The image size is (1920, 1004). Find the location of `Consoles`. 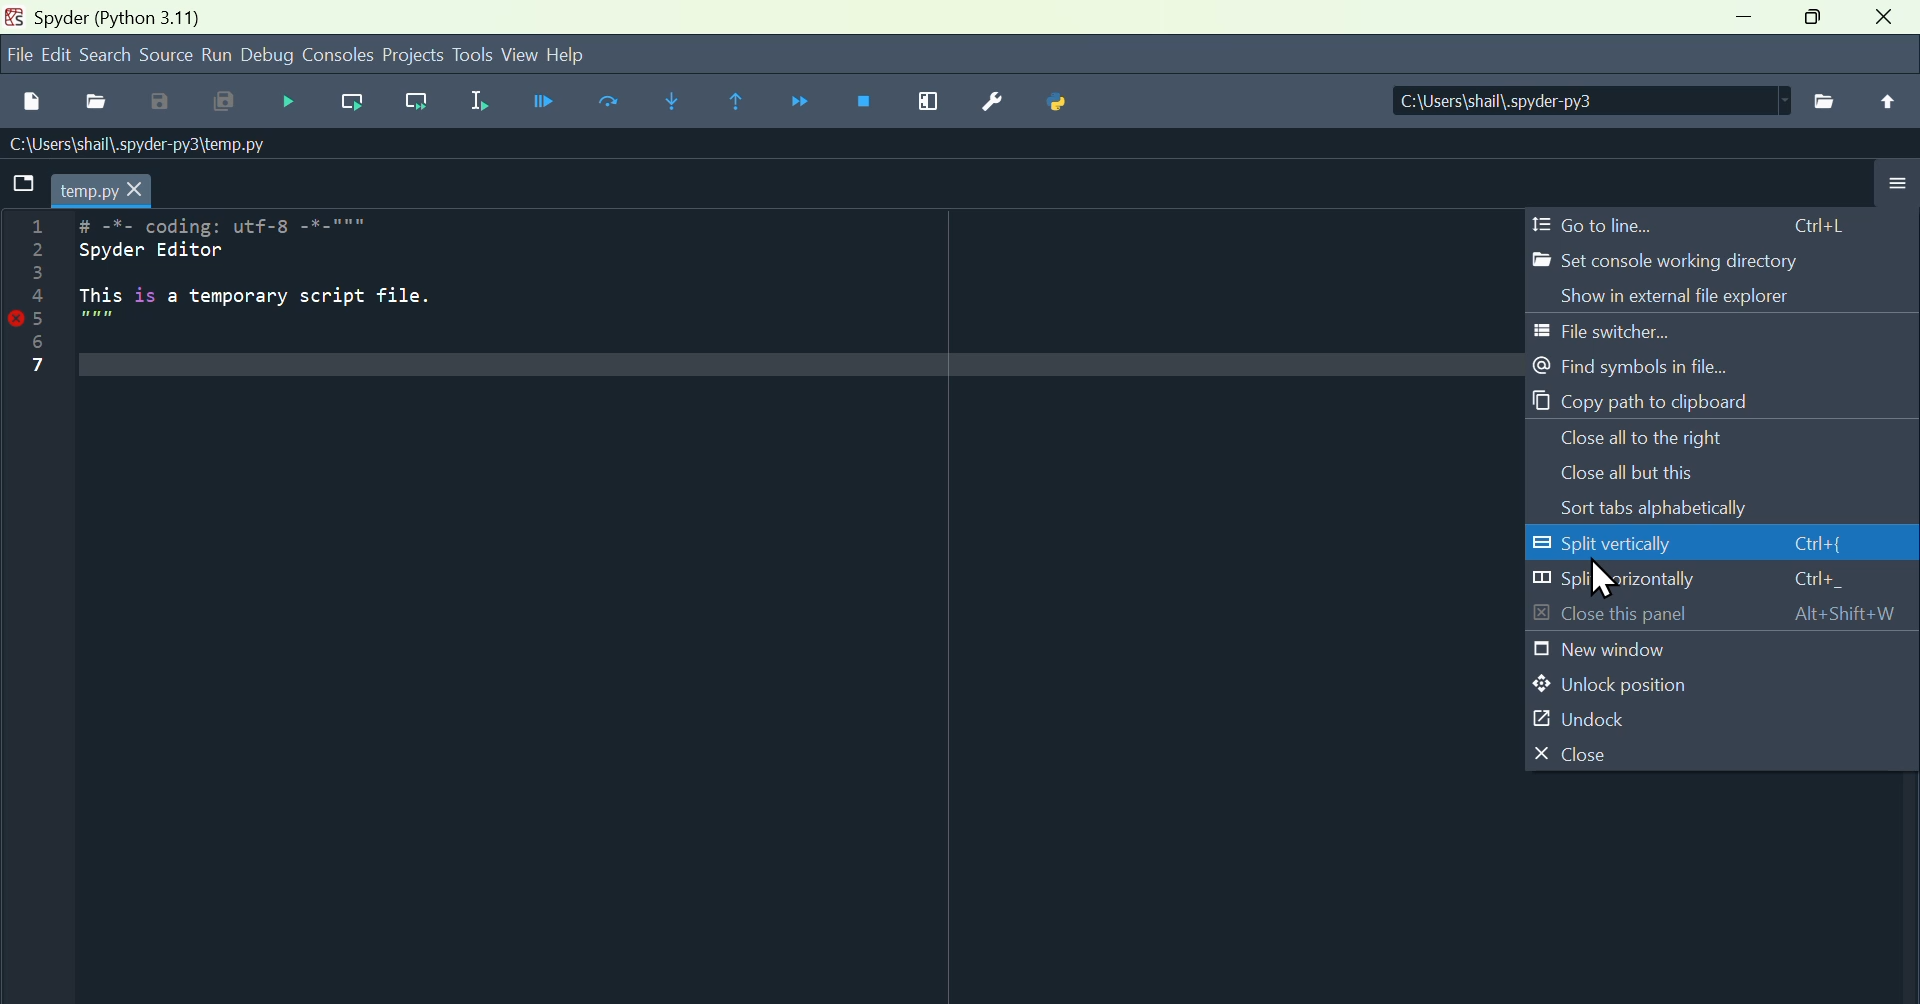

Consoles is located at coordinates (341, 60).